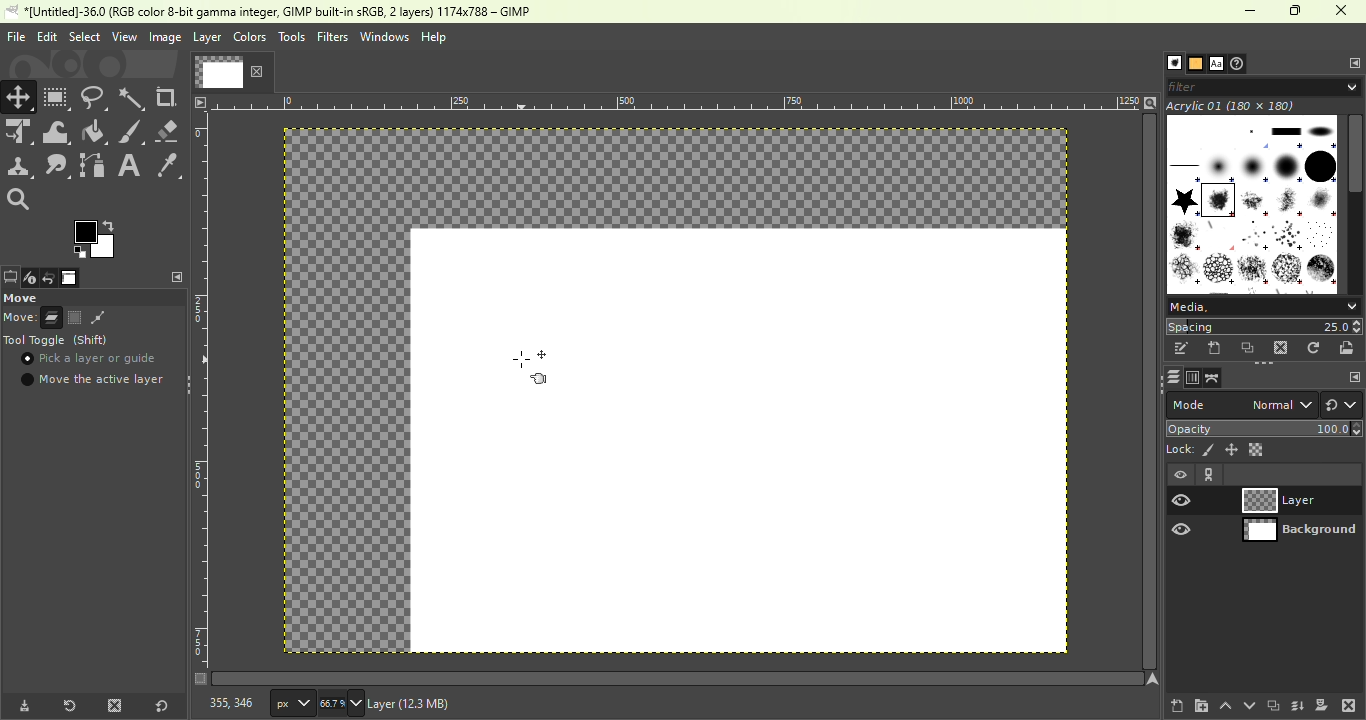 The height and width of the screenshot is (720, 1366). I want to click on , so click(83, 37).